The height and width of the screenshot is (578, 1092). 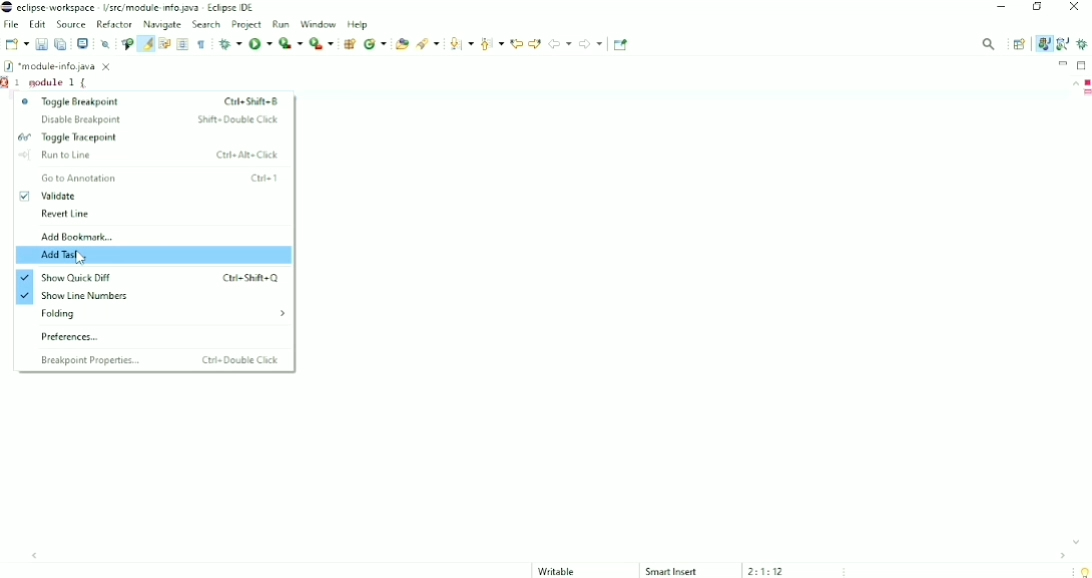 What do you see at coordinates (158, 179) in the screenshot?
I see `Go to Annotation` at bounding box center [158, 179].